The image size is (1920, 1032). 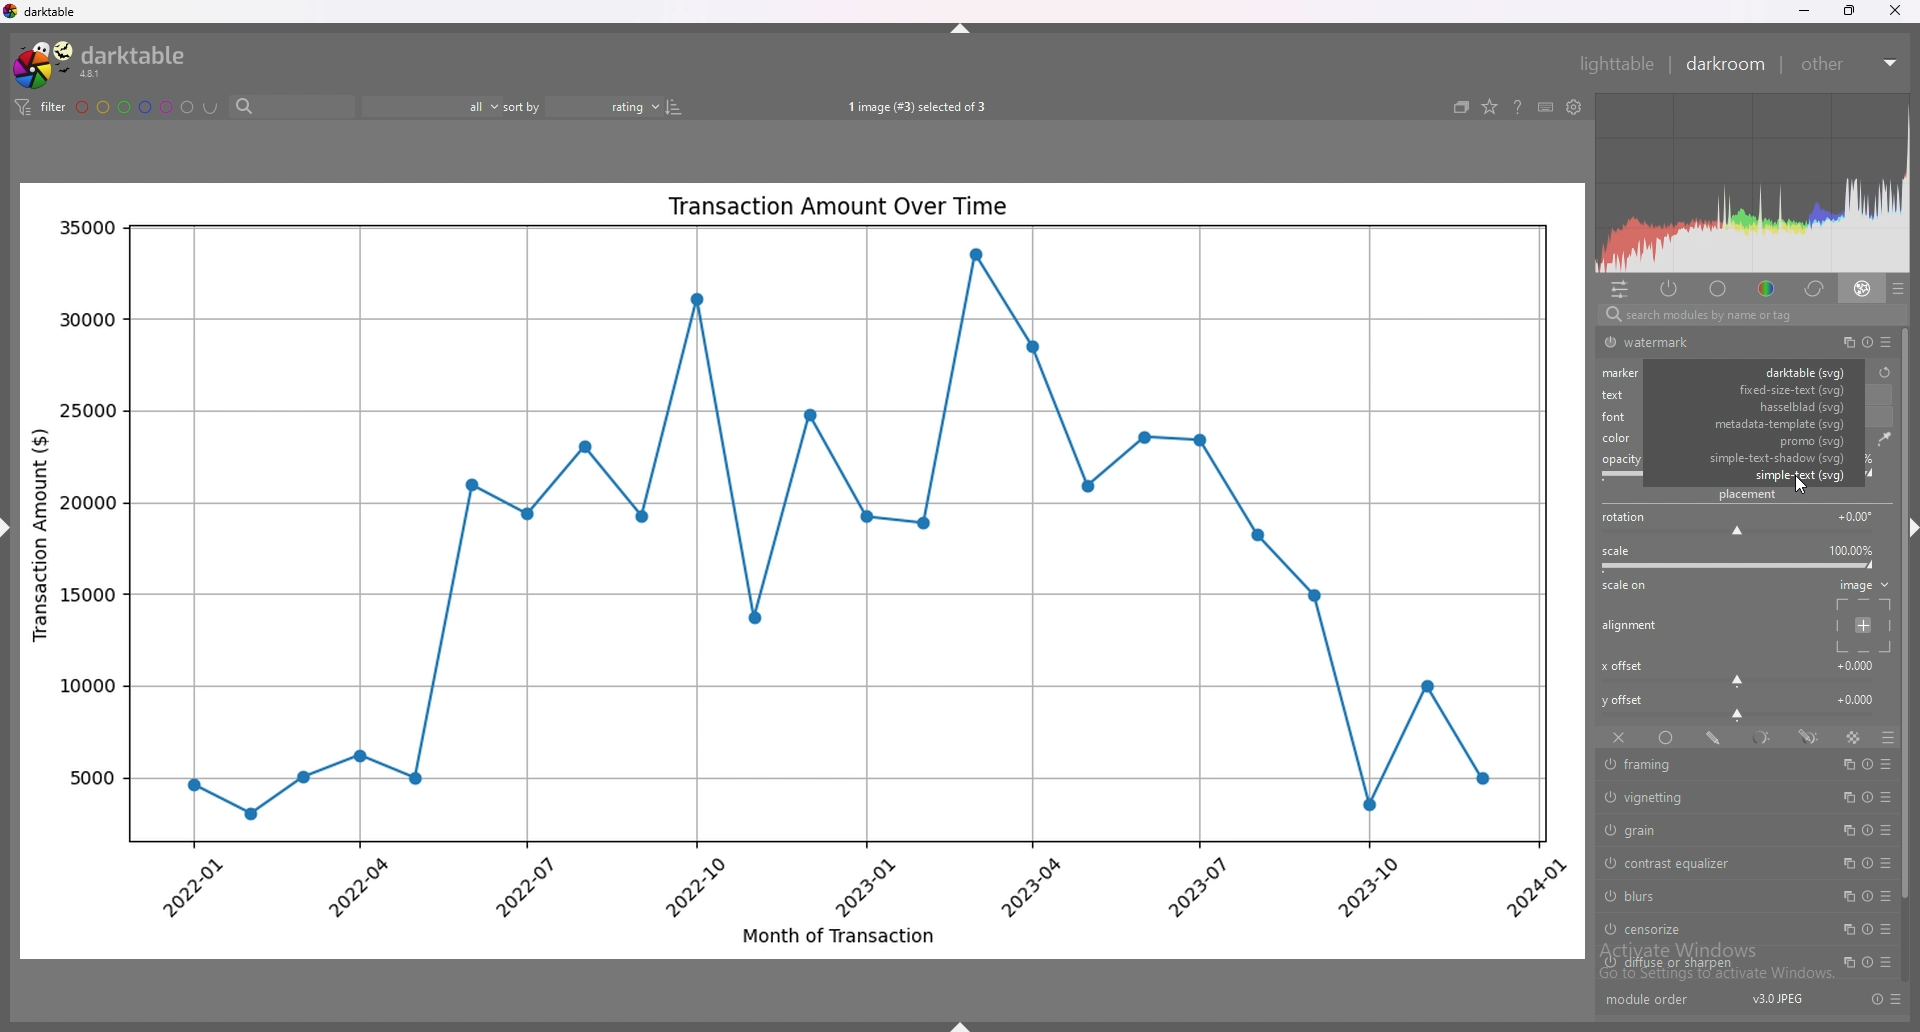 I want to click on multiple instances action, so click(x=1843, y=929).